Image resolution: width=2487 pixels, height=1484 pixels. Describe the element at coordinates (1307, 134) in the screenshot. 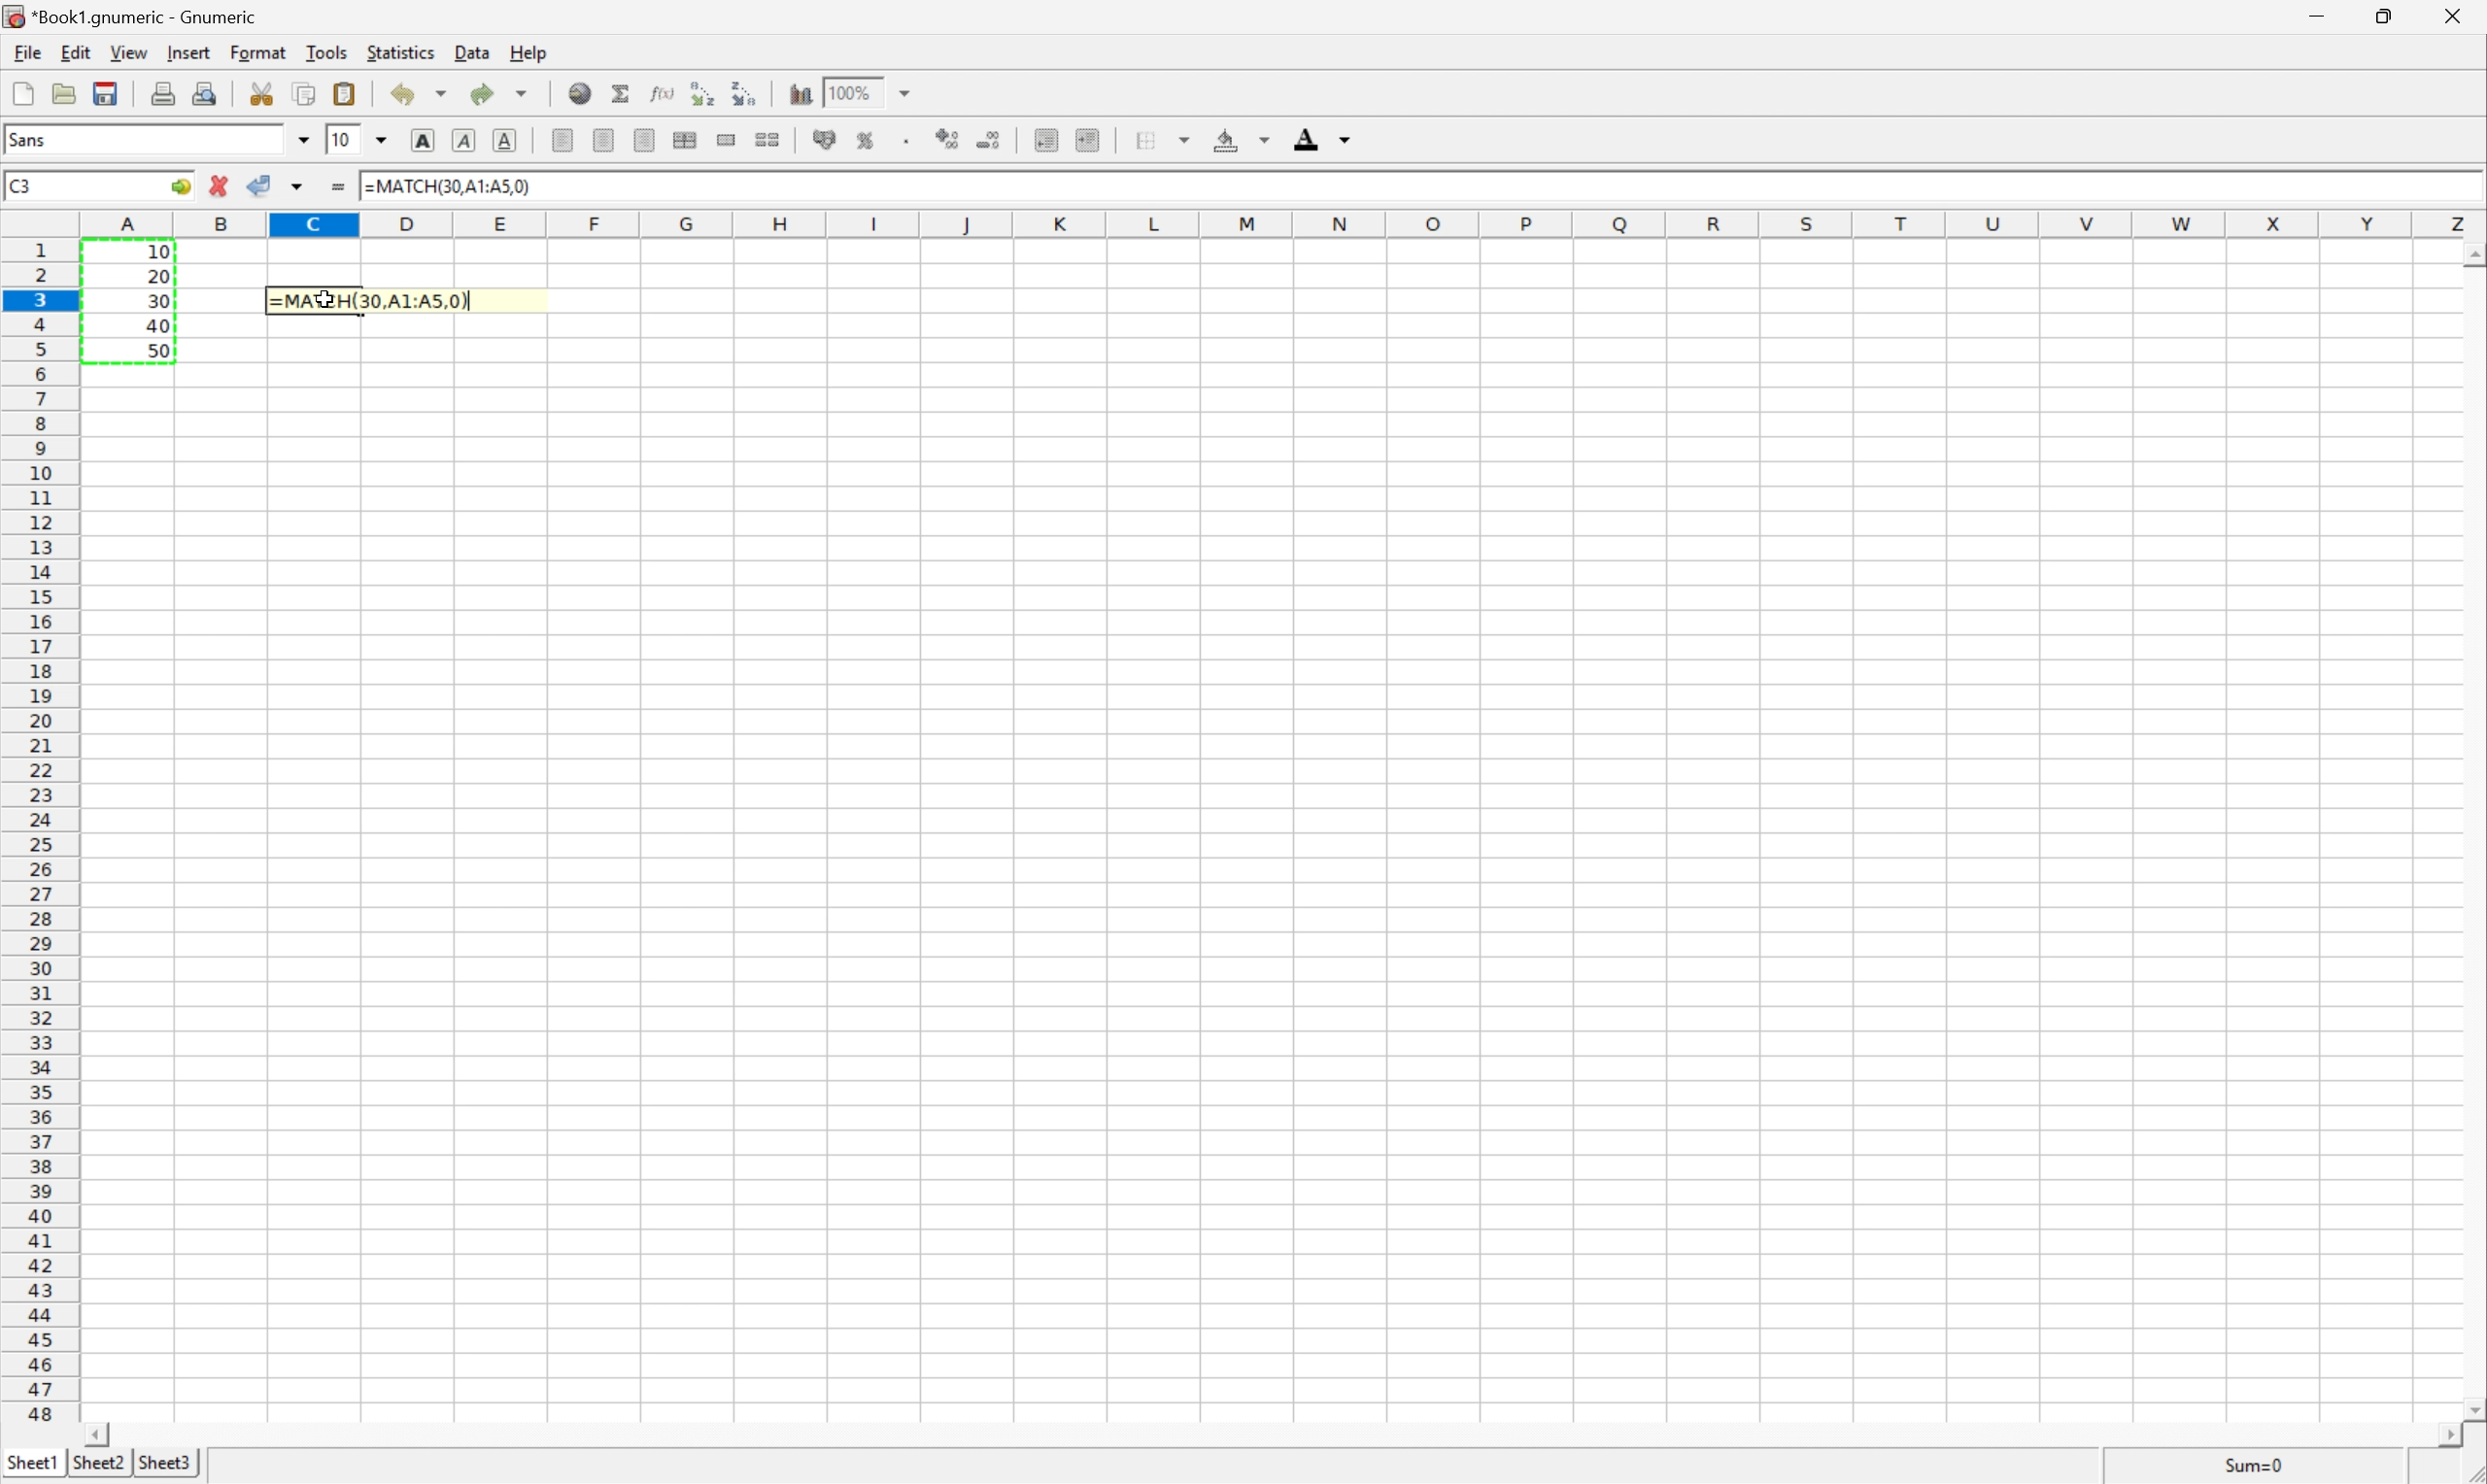

I see `Font color` at that location.